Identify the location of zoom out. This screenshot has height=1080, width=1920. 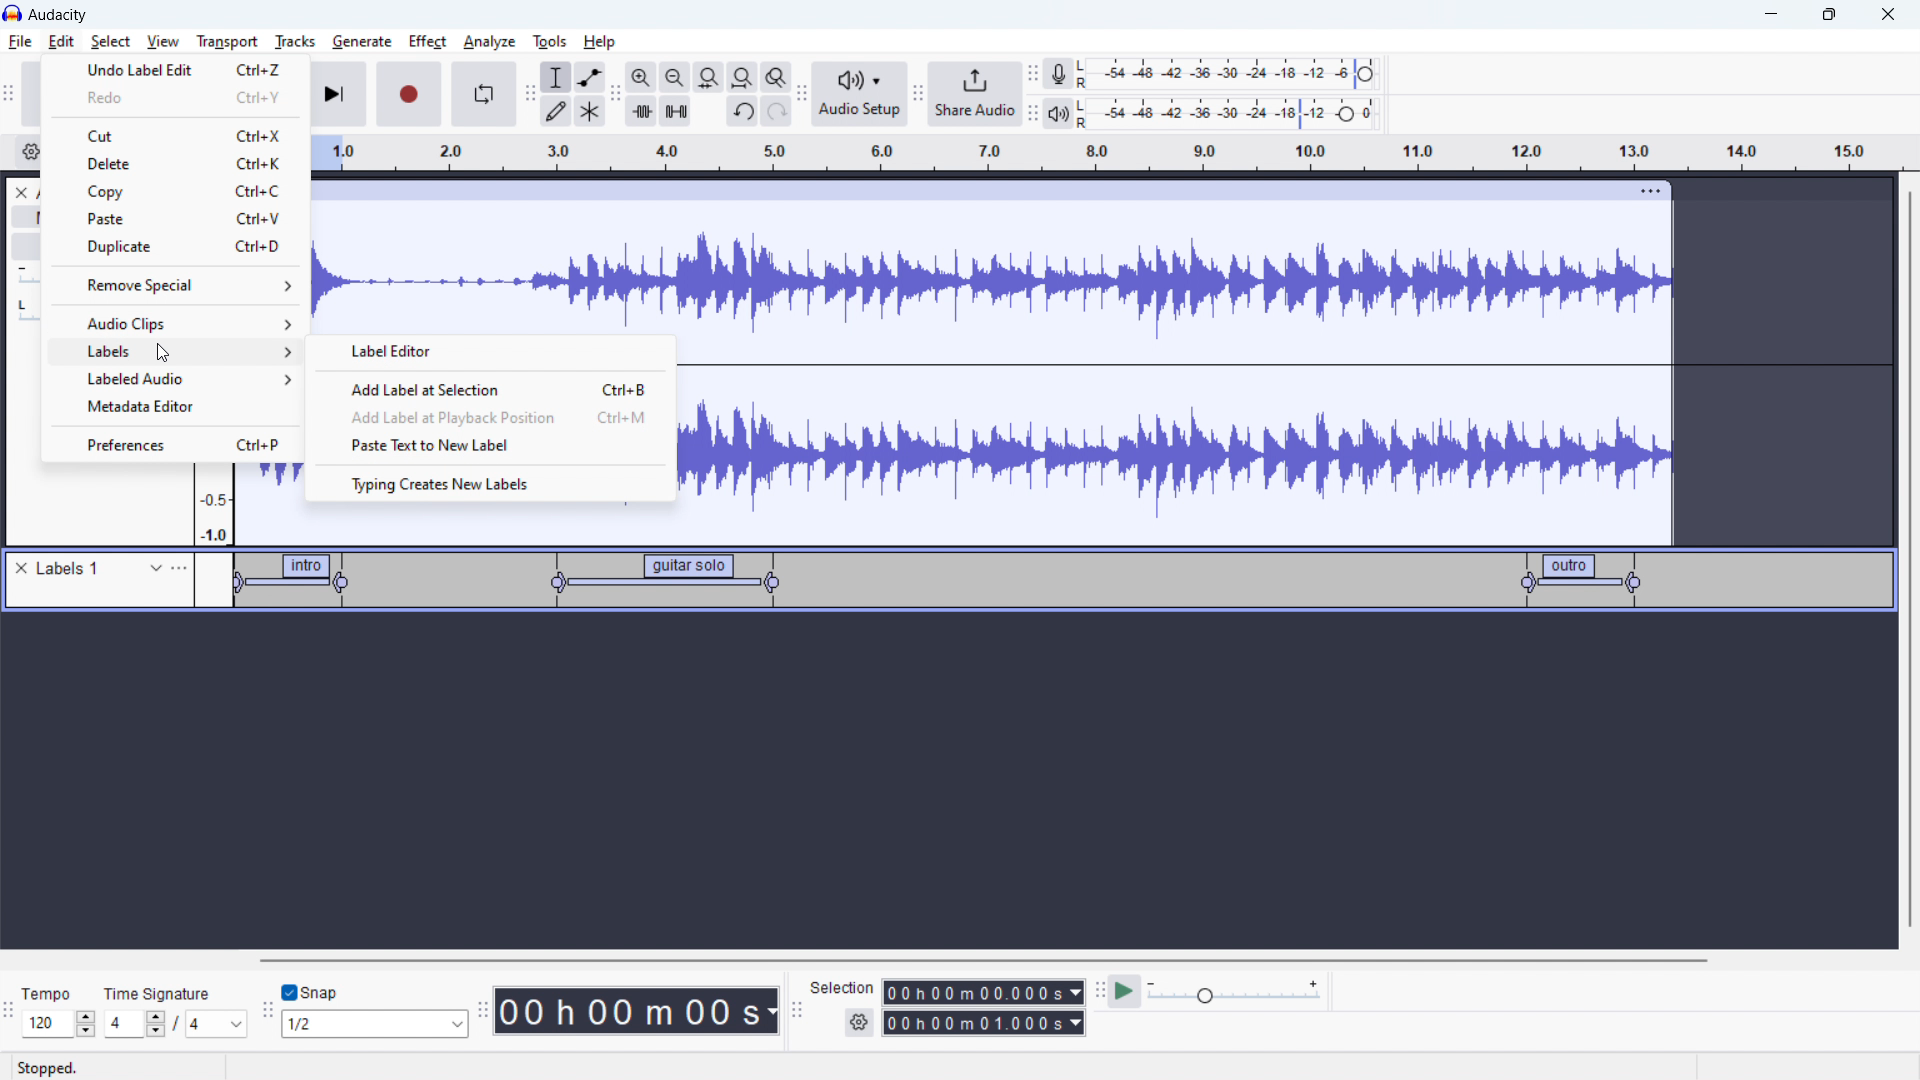
(674, 77).